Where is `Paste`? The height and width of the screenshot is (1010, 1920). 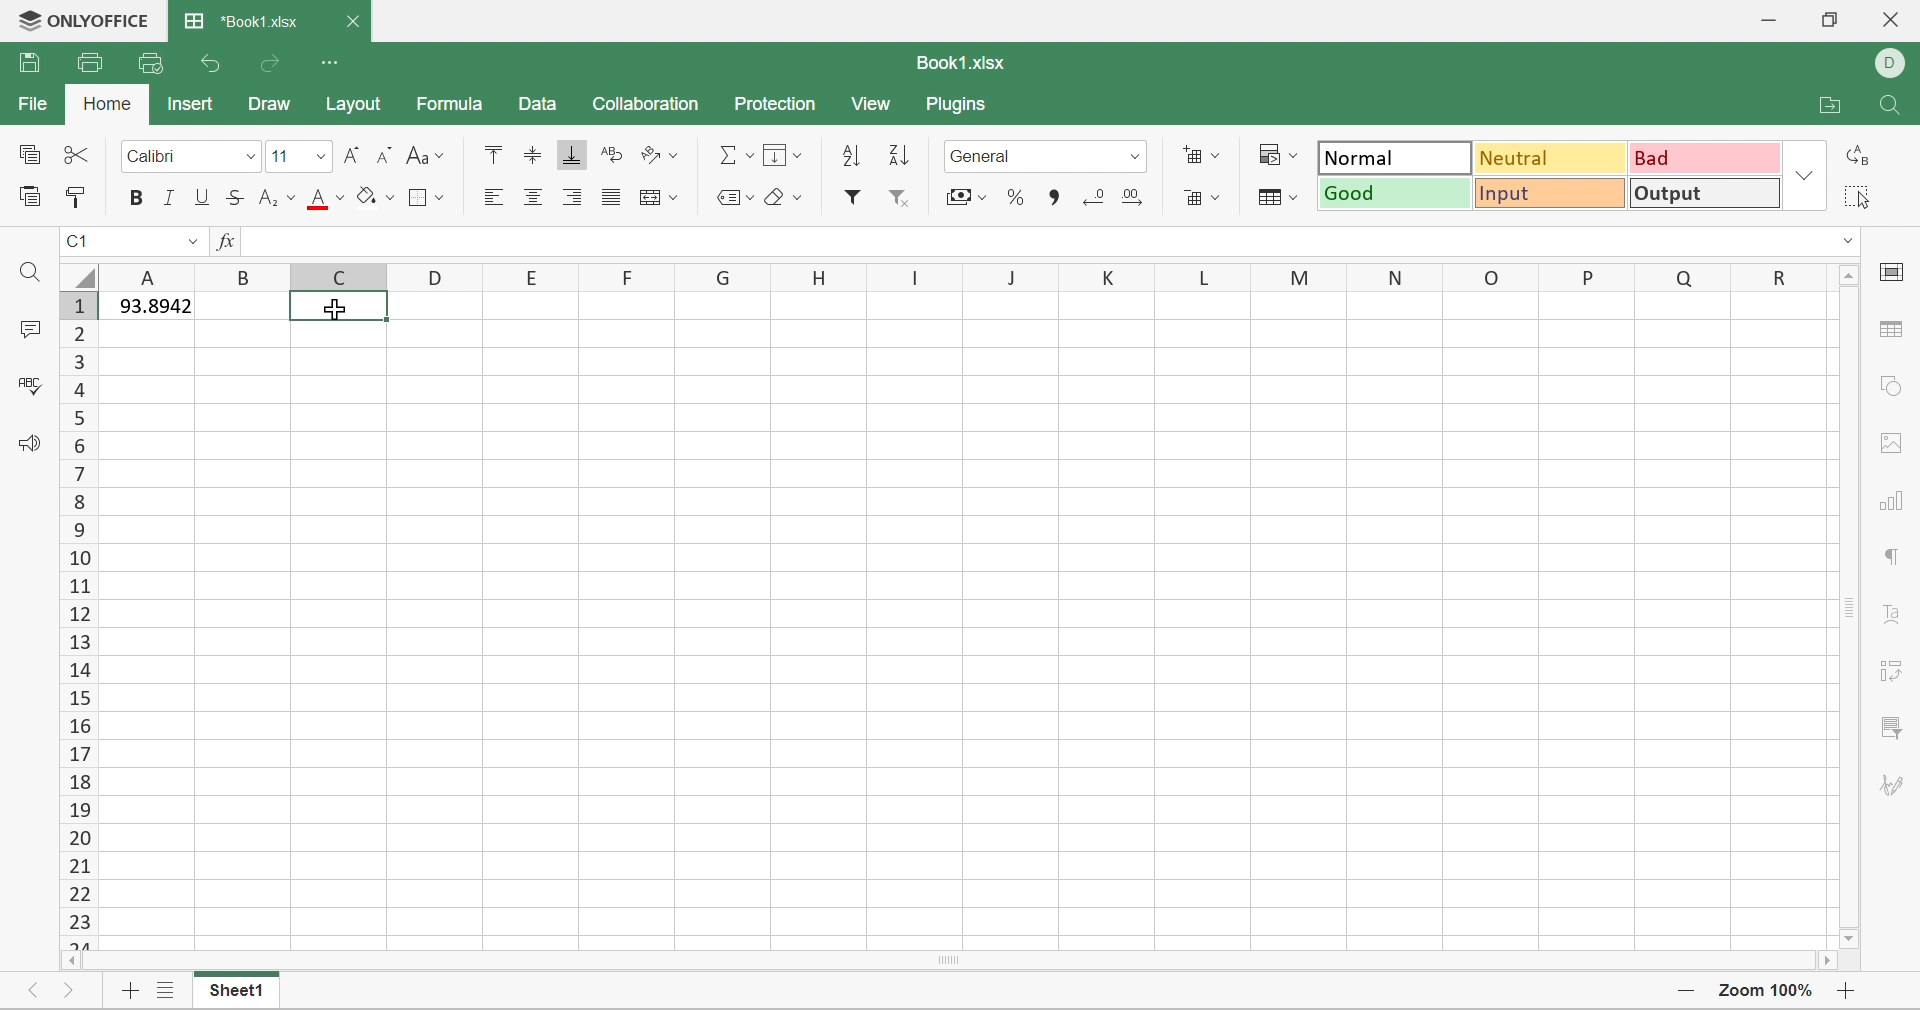 Paste is located at coordinates (28, 193).